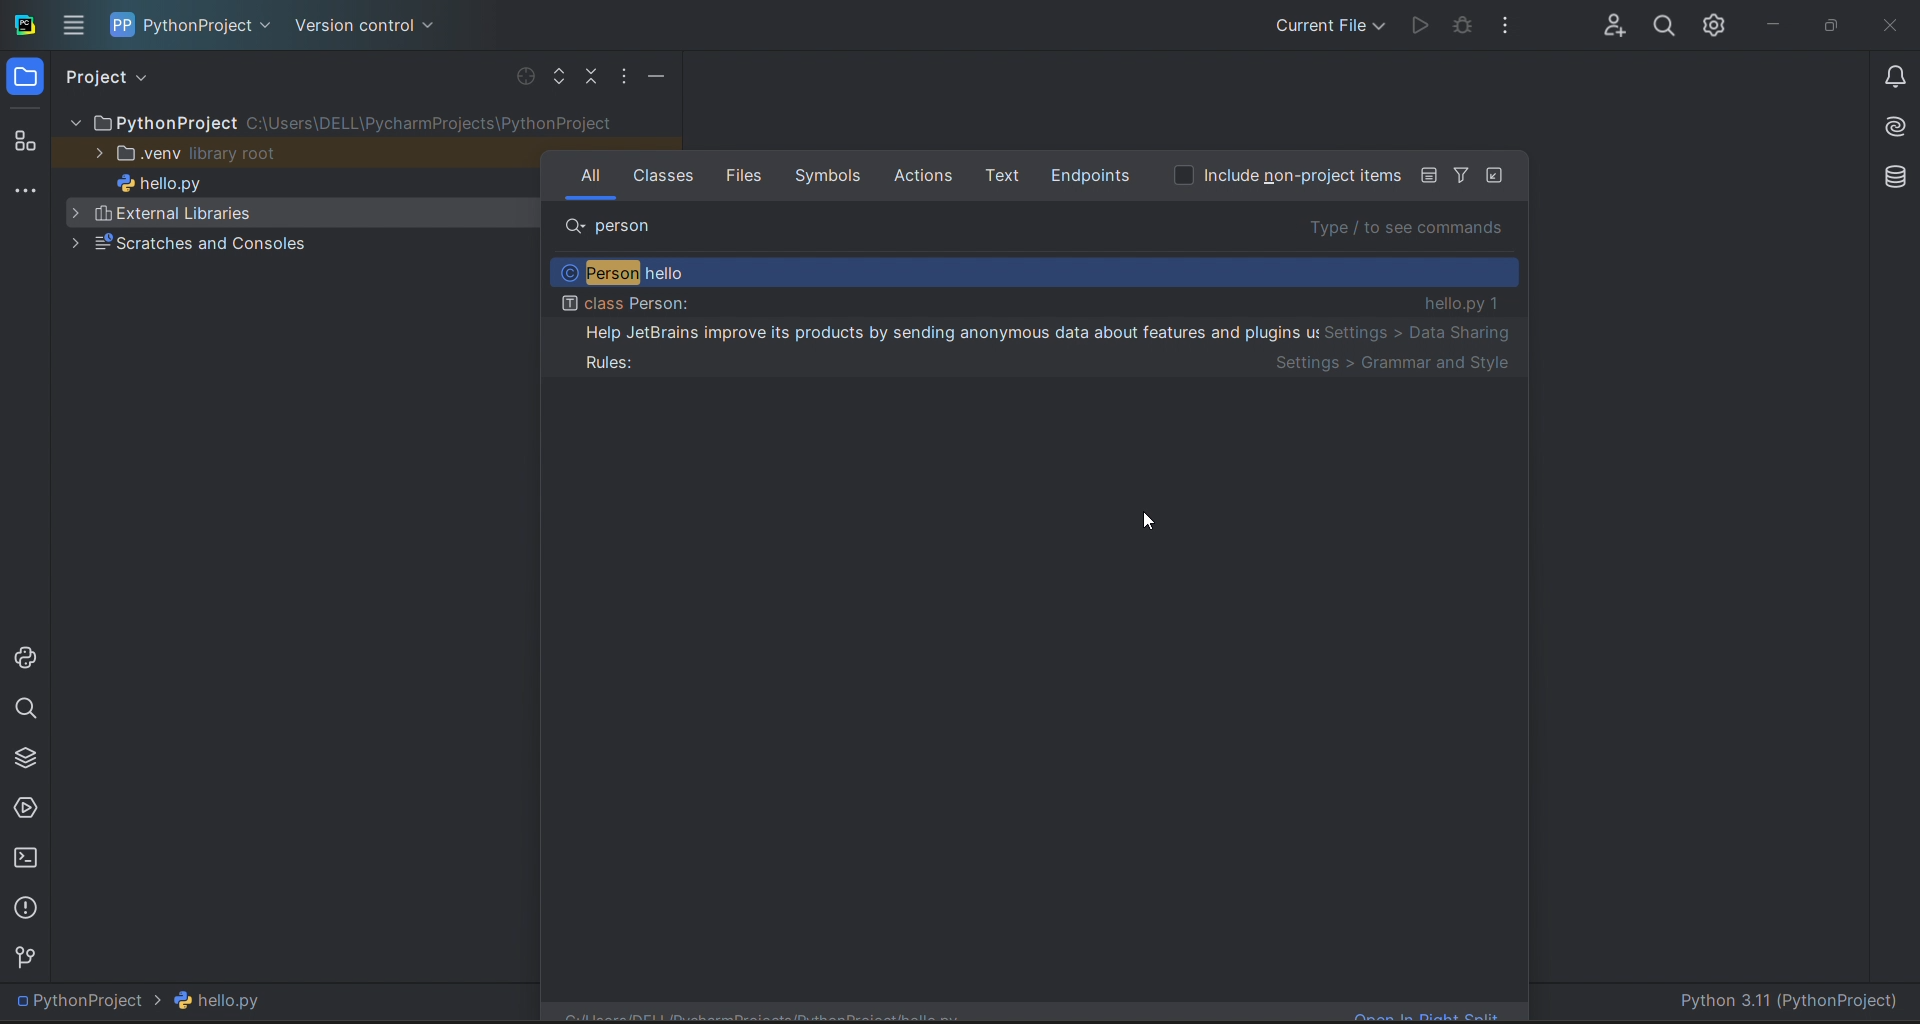  Describe the element at coordinates (298, 244) in the screenshot. I see `Scratches and consoles` at that location.